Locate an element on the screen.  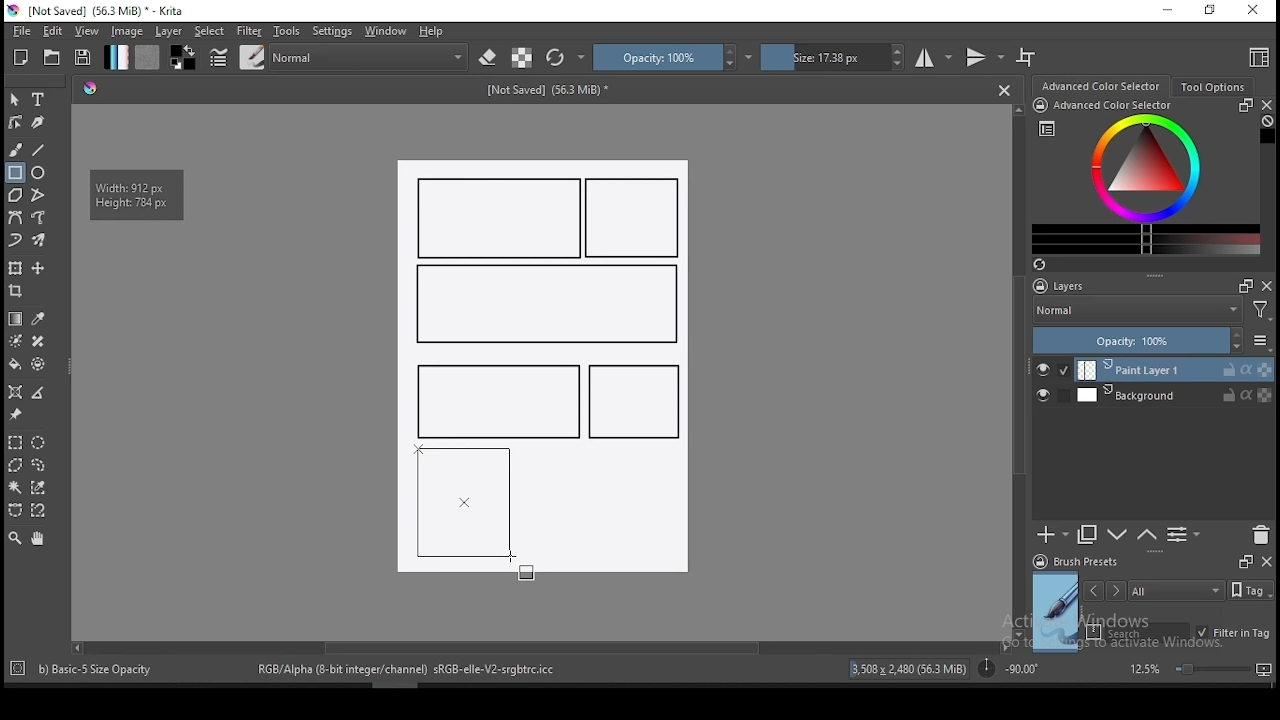
close docker is located at coordinates (1267, 285).